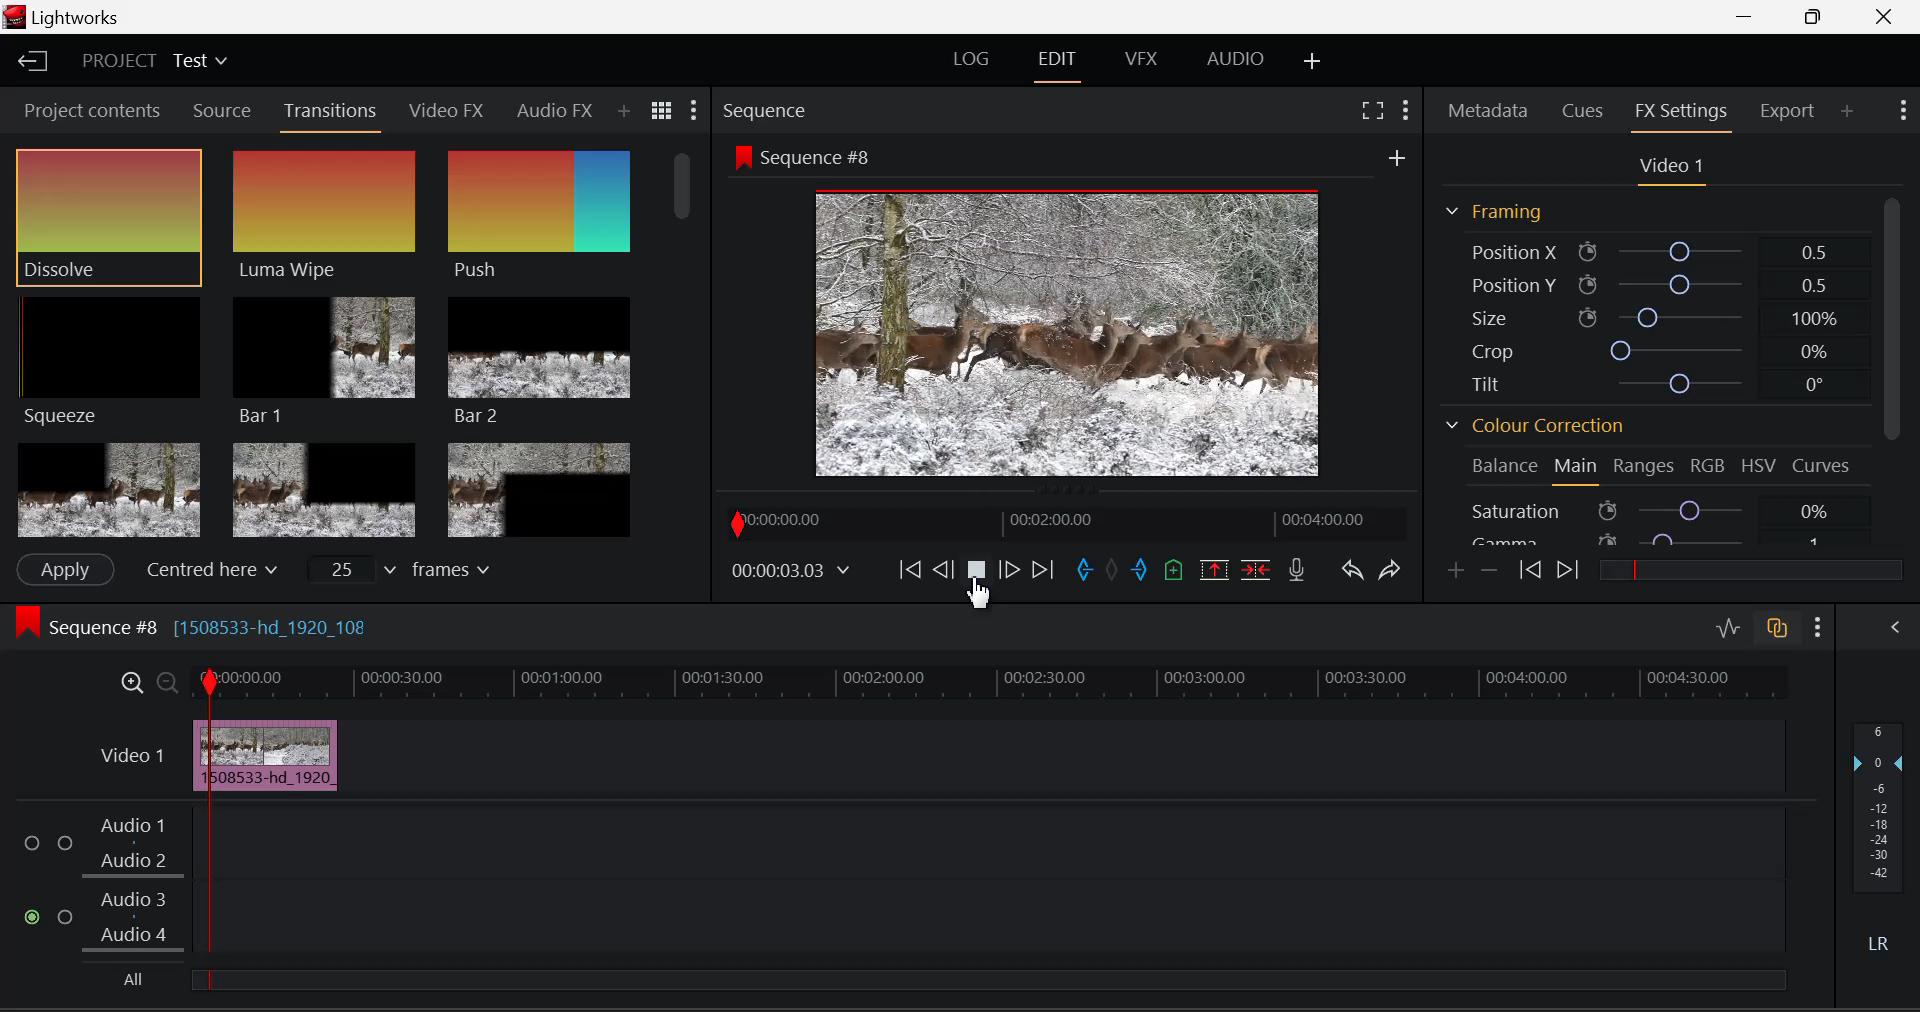 The image size is (1920, 1012). I want to click on Mark Cue, so click(1172, 571).